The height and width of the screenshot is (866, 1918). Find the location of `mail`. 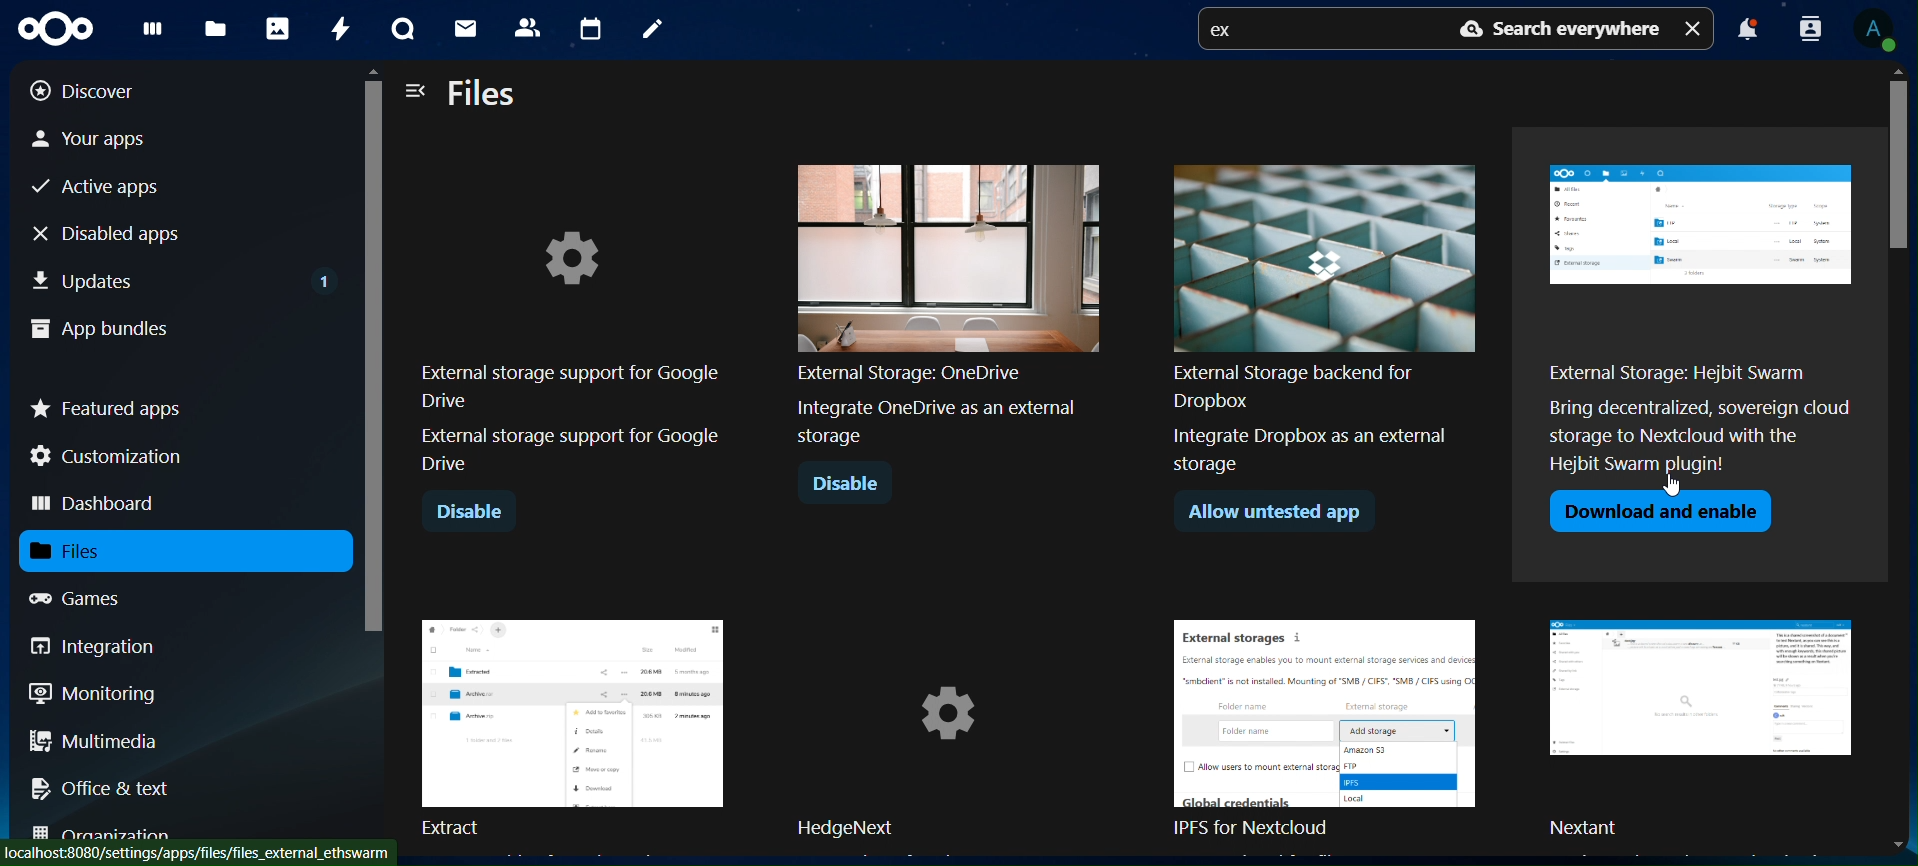

mail is located at coordinates (468, 31).